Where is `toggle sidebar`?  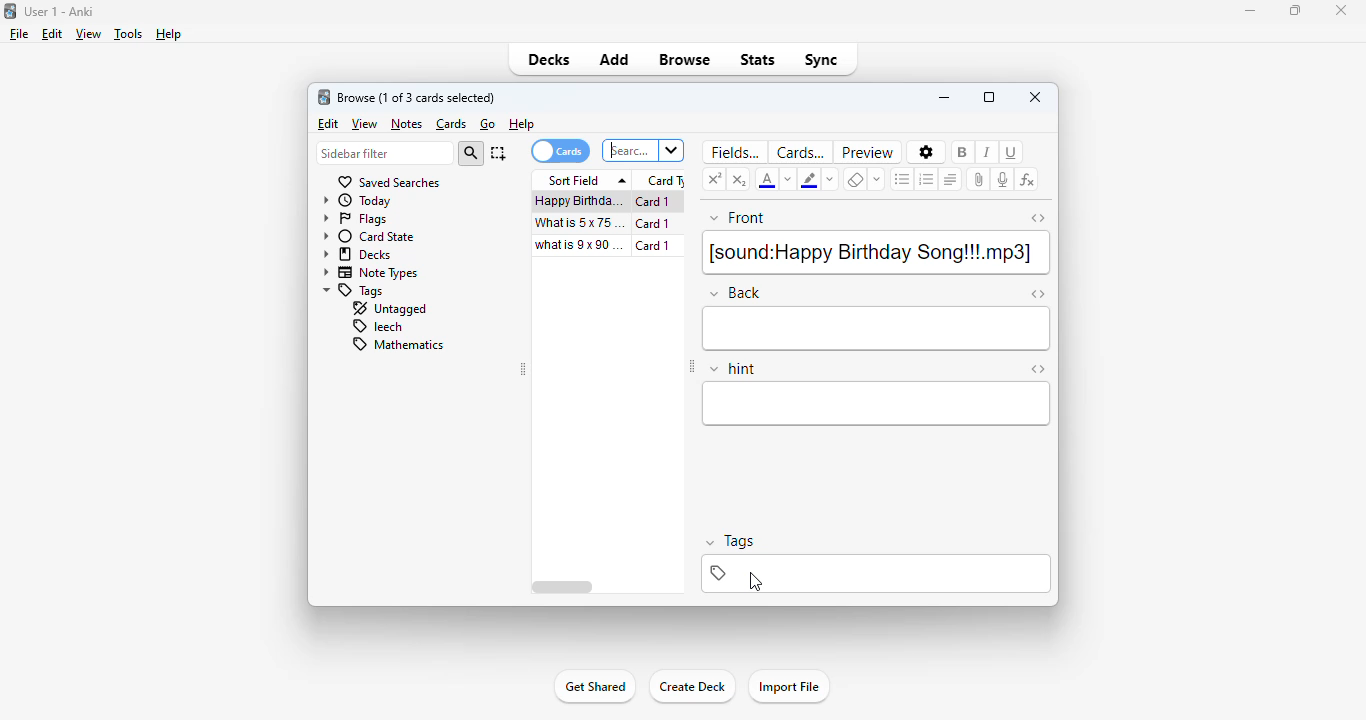 toggle sidebar is located at coordinates (524, 370).